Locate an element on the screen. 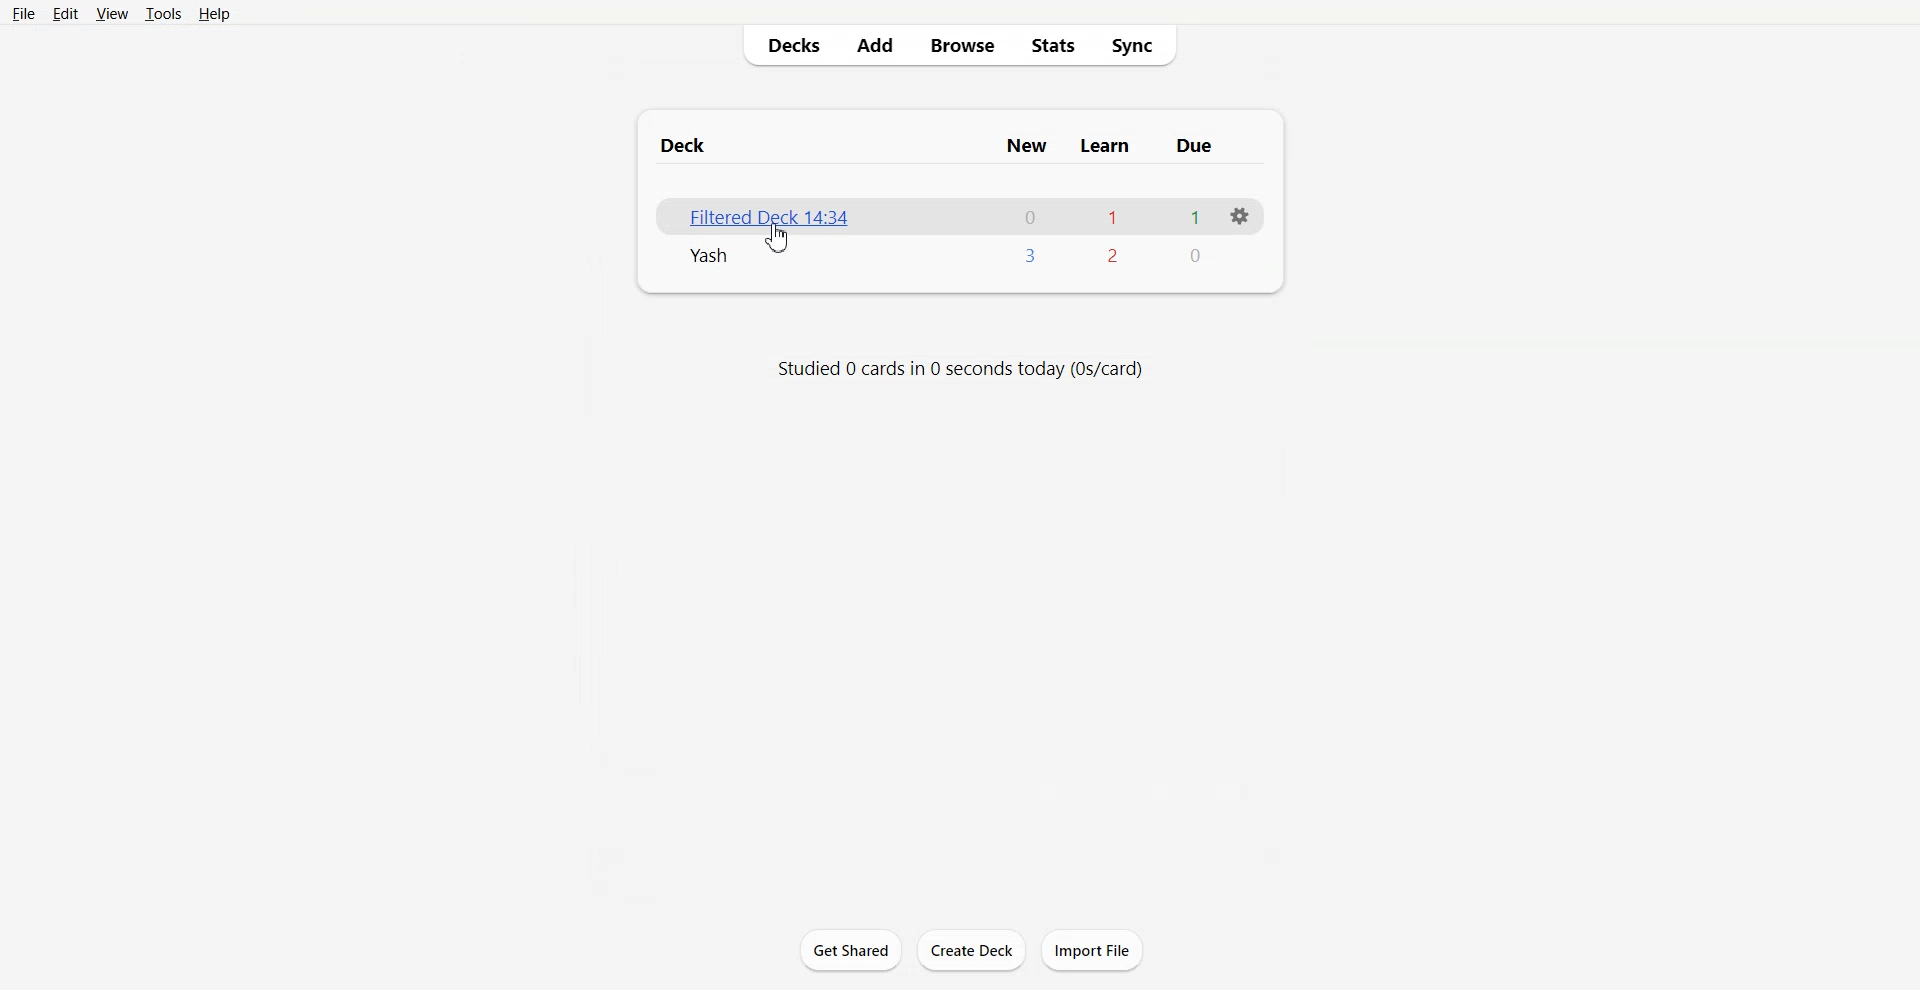 Image resolution: width=1920 pixels, height=990 pixels. 3 is located at coordinates (1031, 255).